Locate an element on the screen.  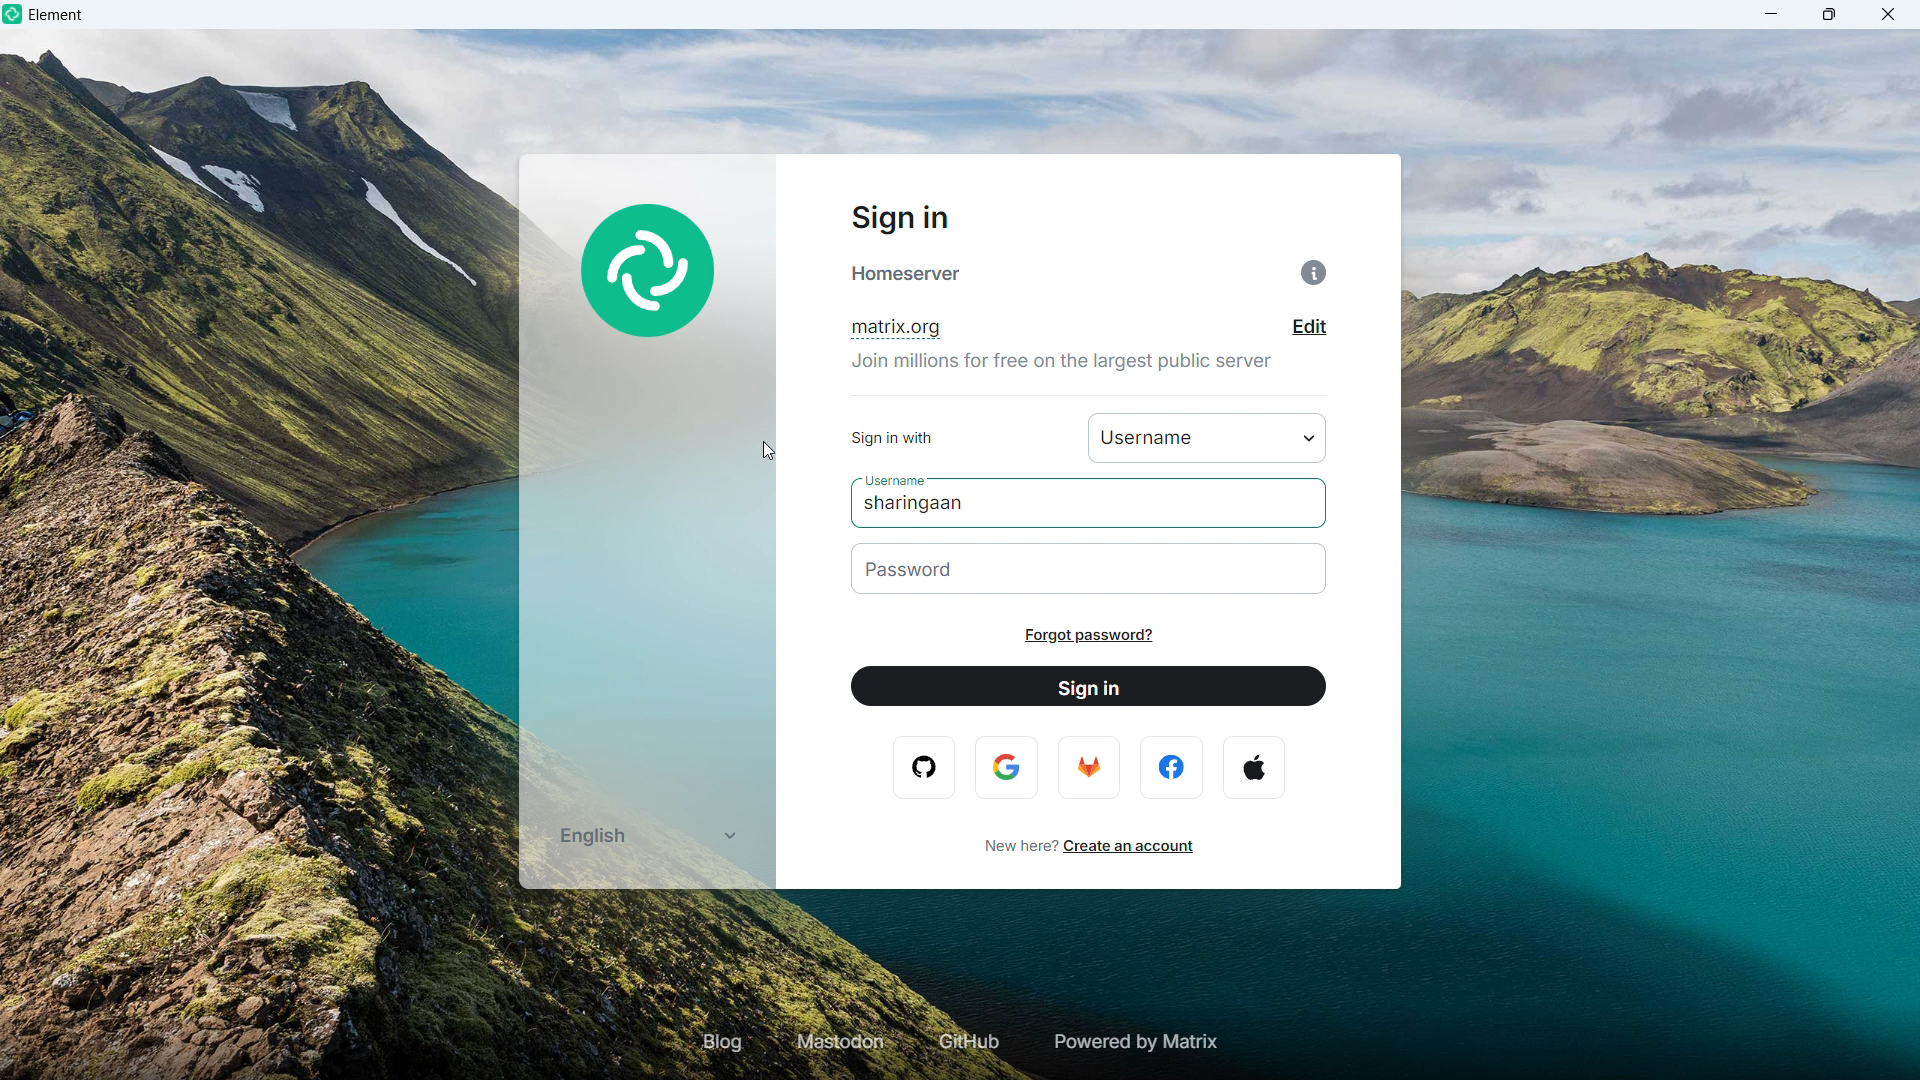
minimize is located at coordinates (1772, 14).